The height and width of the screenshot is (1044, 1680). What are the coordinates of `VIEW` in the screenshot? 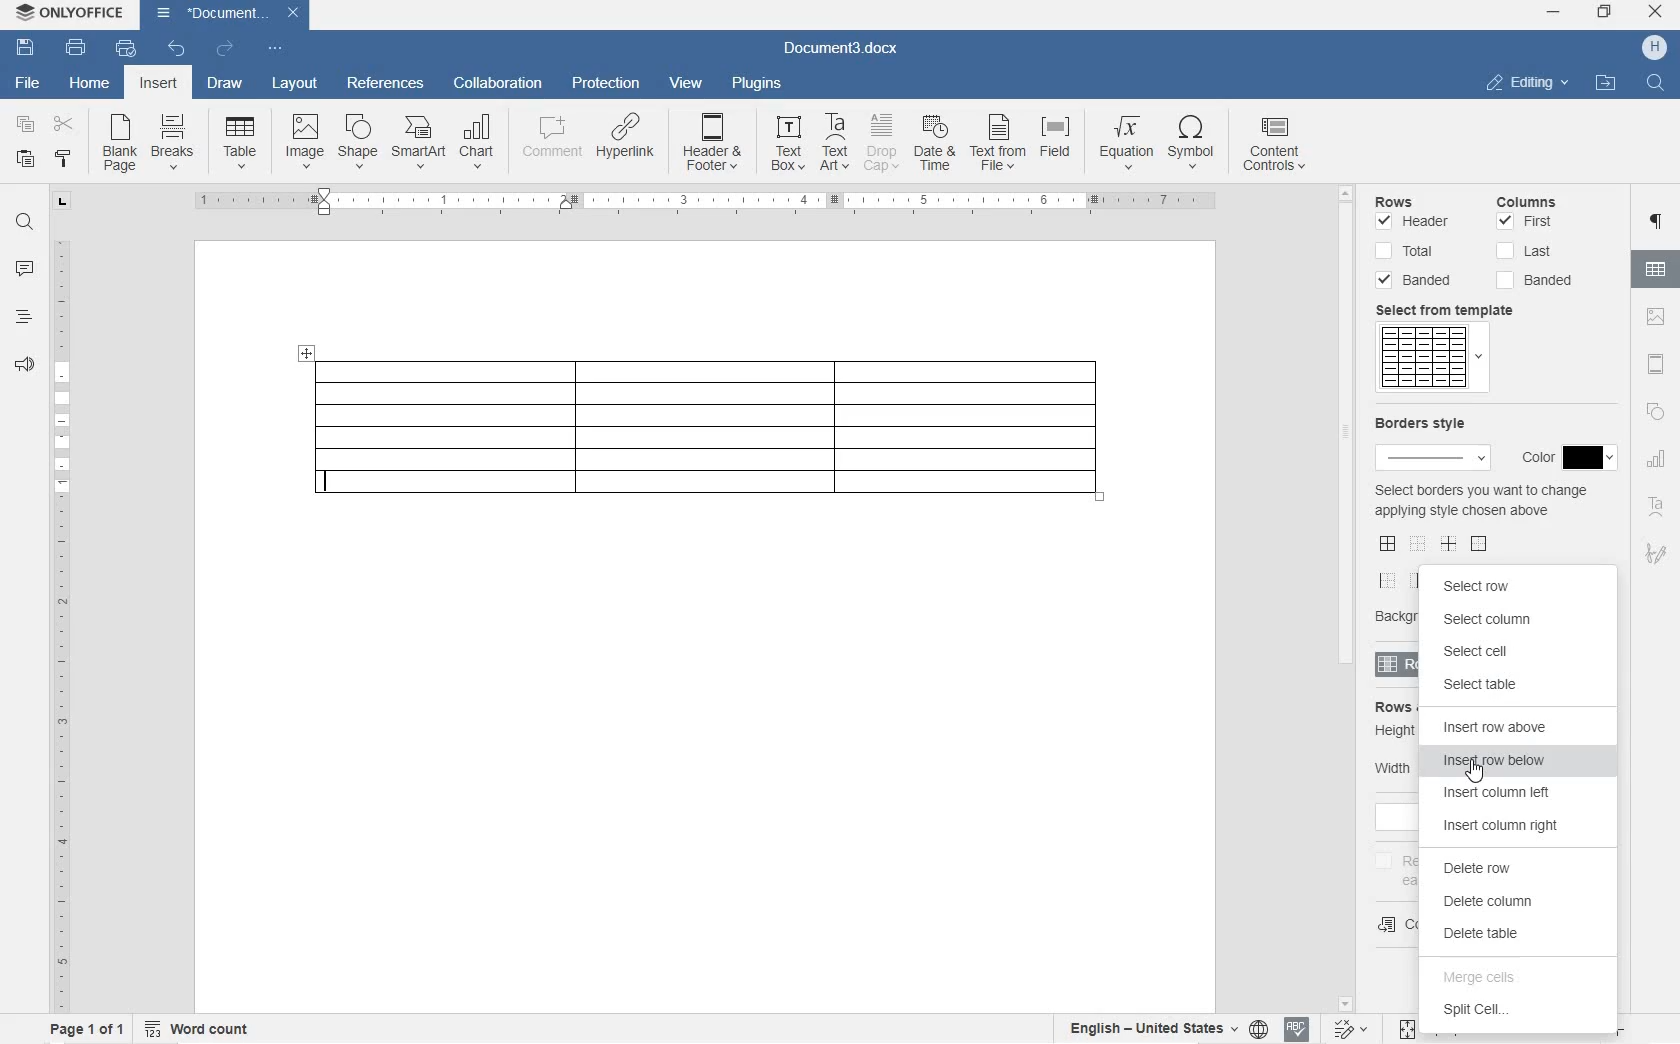 It's located at (687, 84).